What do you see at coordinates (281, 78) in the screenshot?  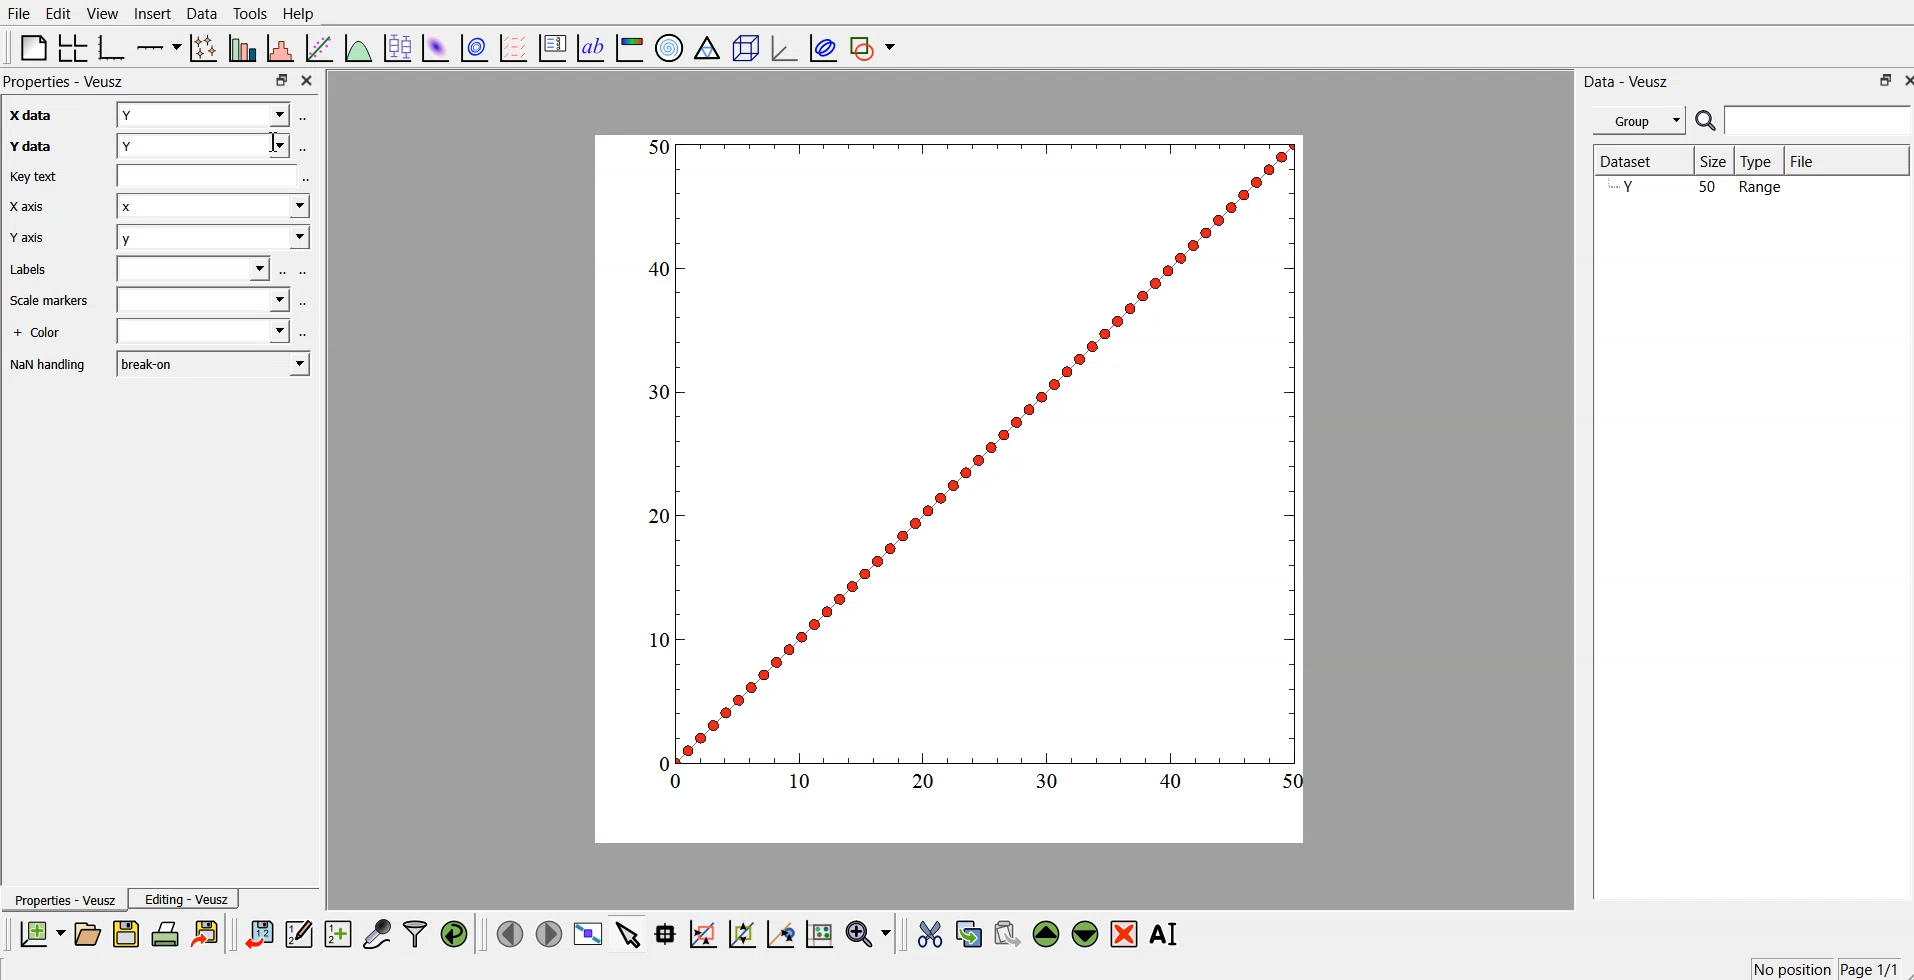 I see `minimise` at bounding box center [281, 78].